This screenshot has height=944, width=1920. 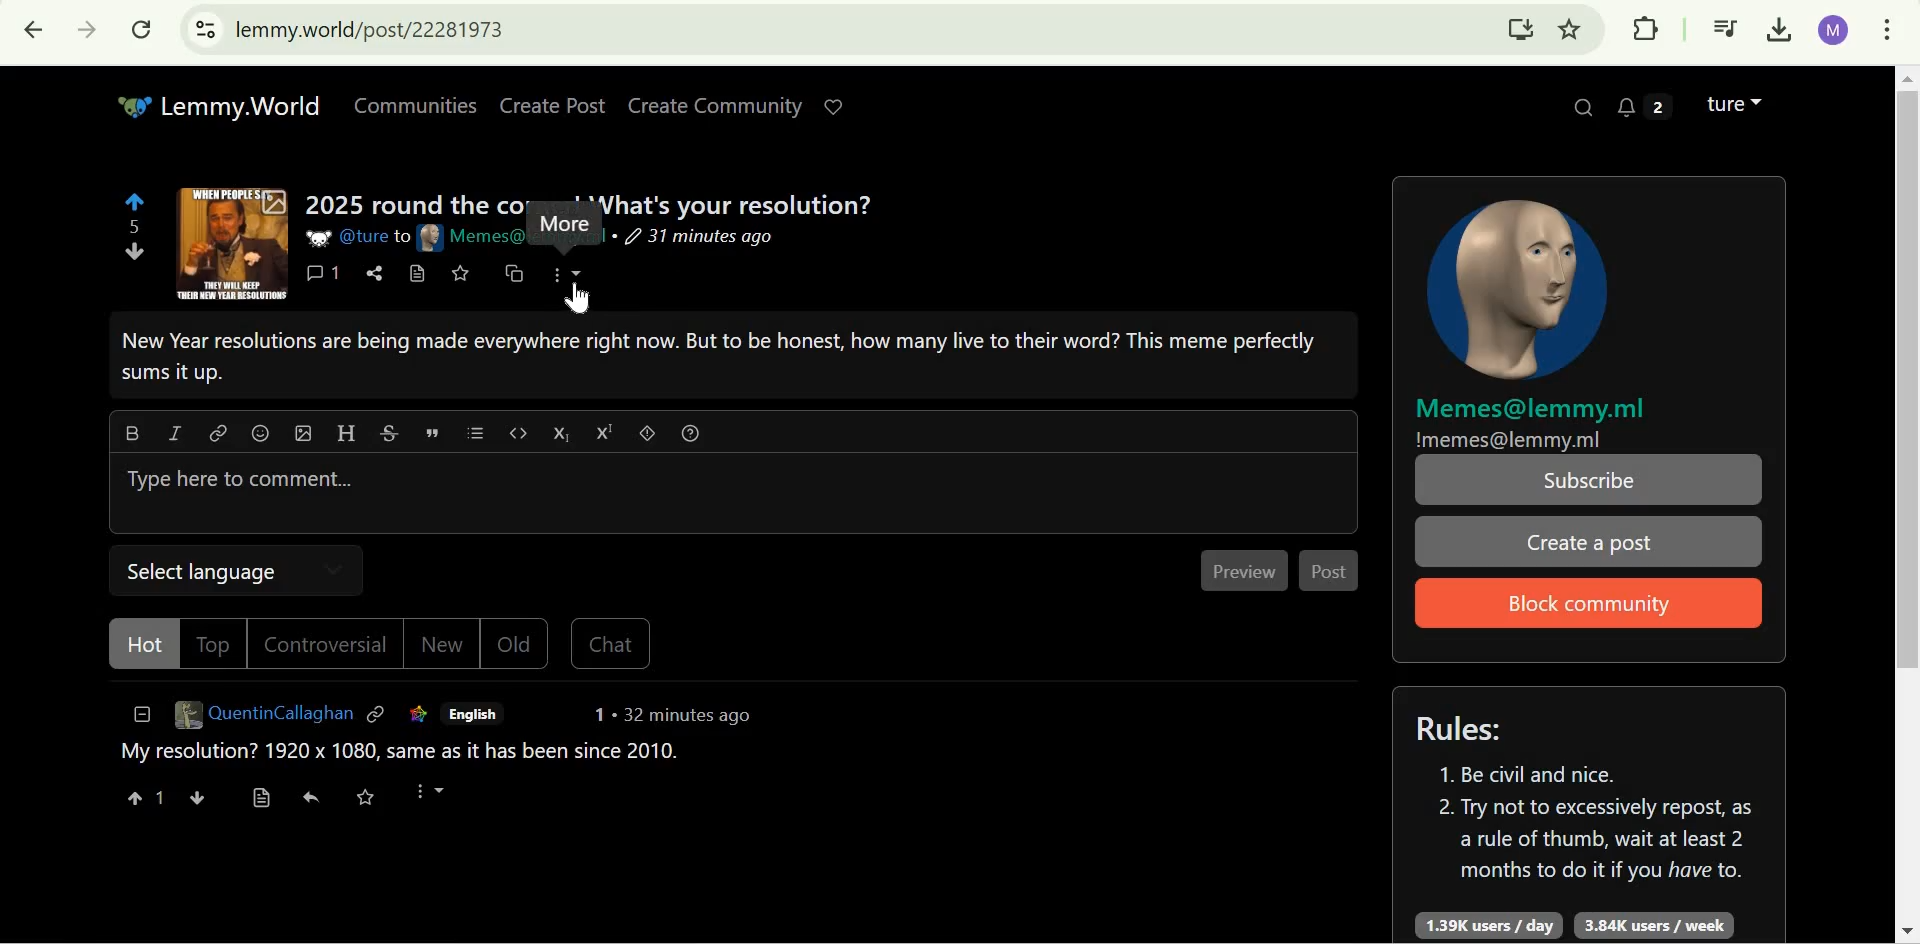 I want to click on 31 minutes ago, so click(x=707, y=235).